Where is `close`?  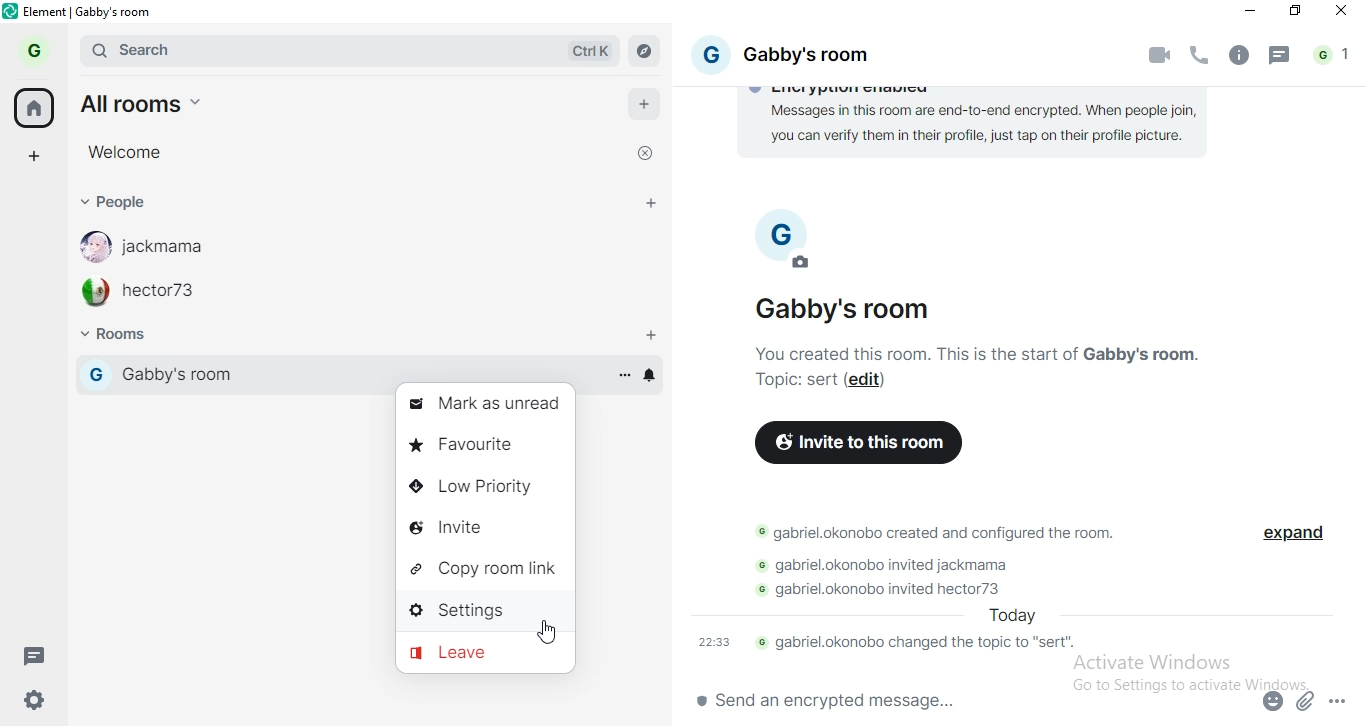
close is located at coordinates (642, 156).